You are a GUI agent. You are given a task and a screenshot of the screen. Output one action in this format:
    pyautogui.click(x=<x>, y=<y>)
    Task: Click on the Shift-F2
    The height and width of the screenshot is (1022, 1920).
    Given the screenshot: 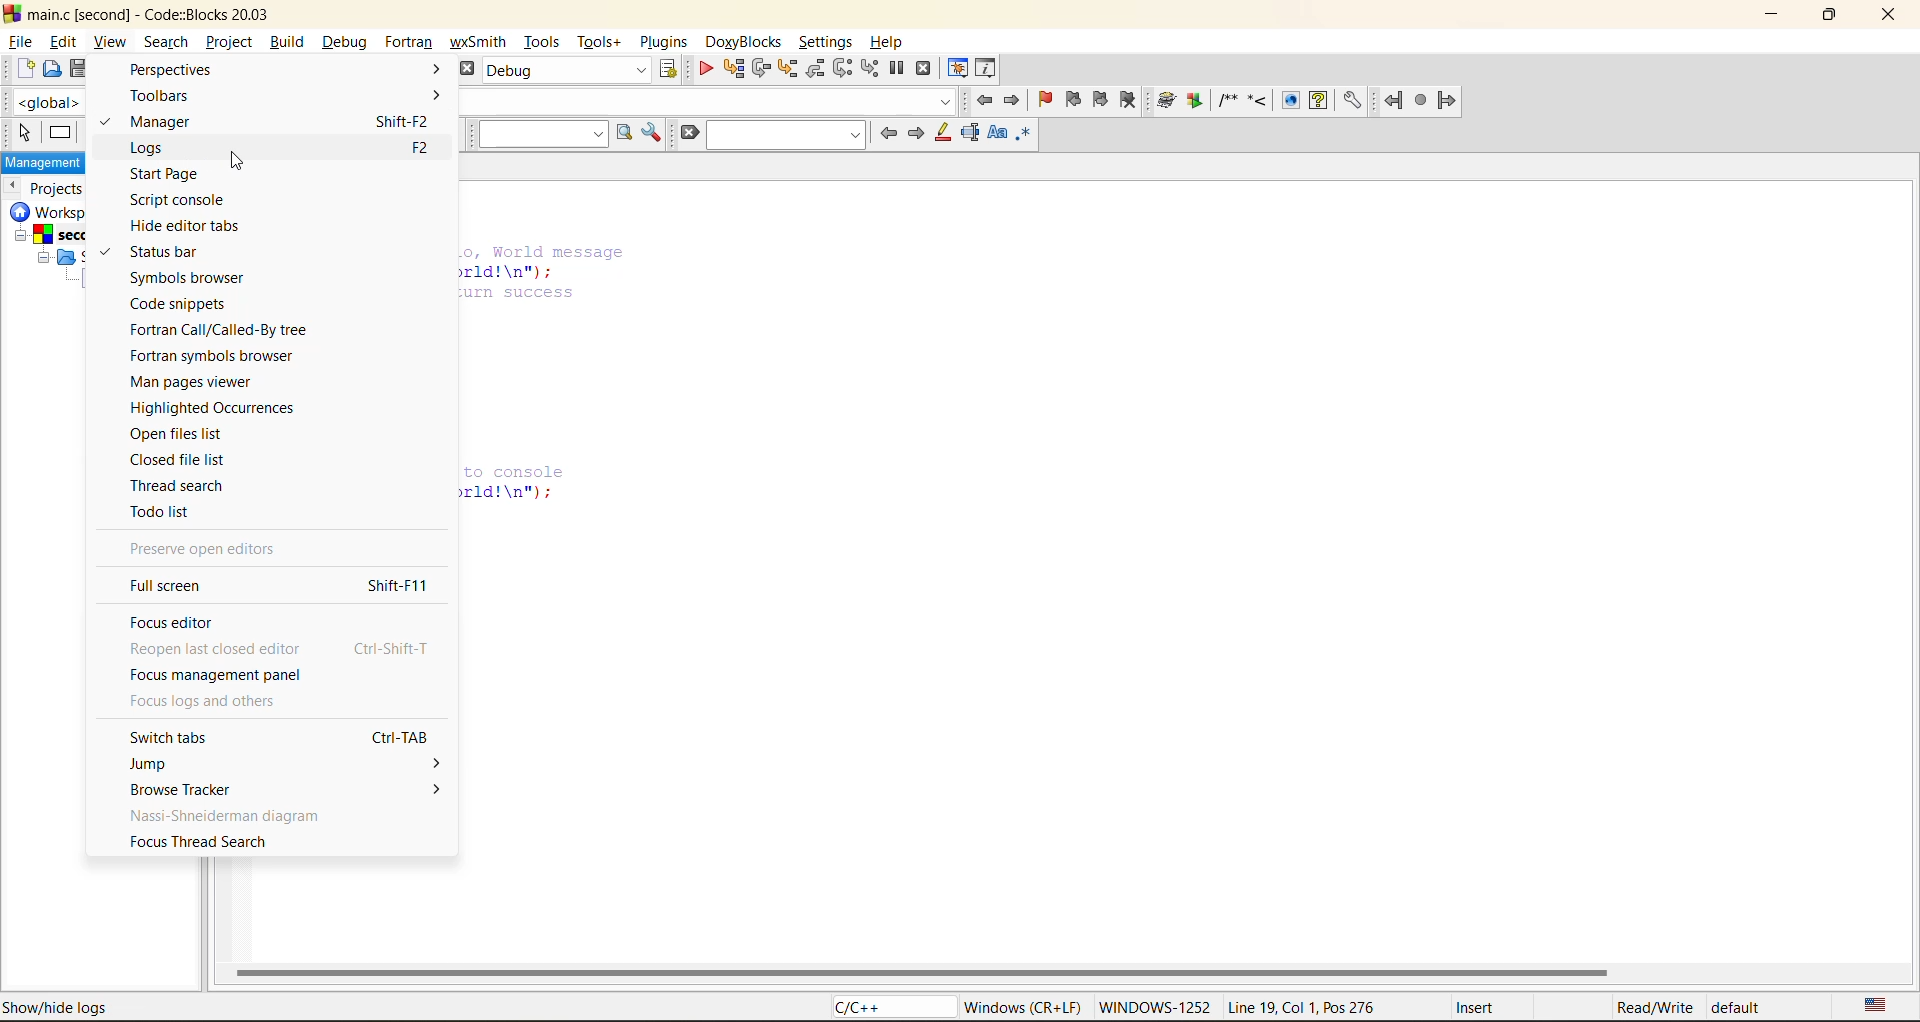 What is the action you would take?
    pyautogui.click(x=403, y=122)
    